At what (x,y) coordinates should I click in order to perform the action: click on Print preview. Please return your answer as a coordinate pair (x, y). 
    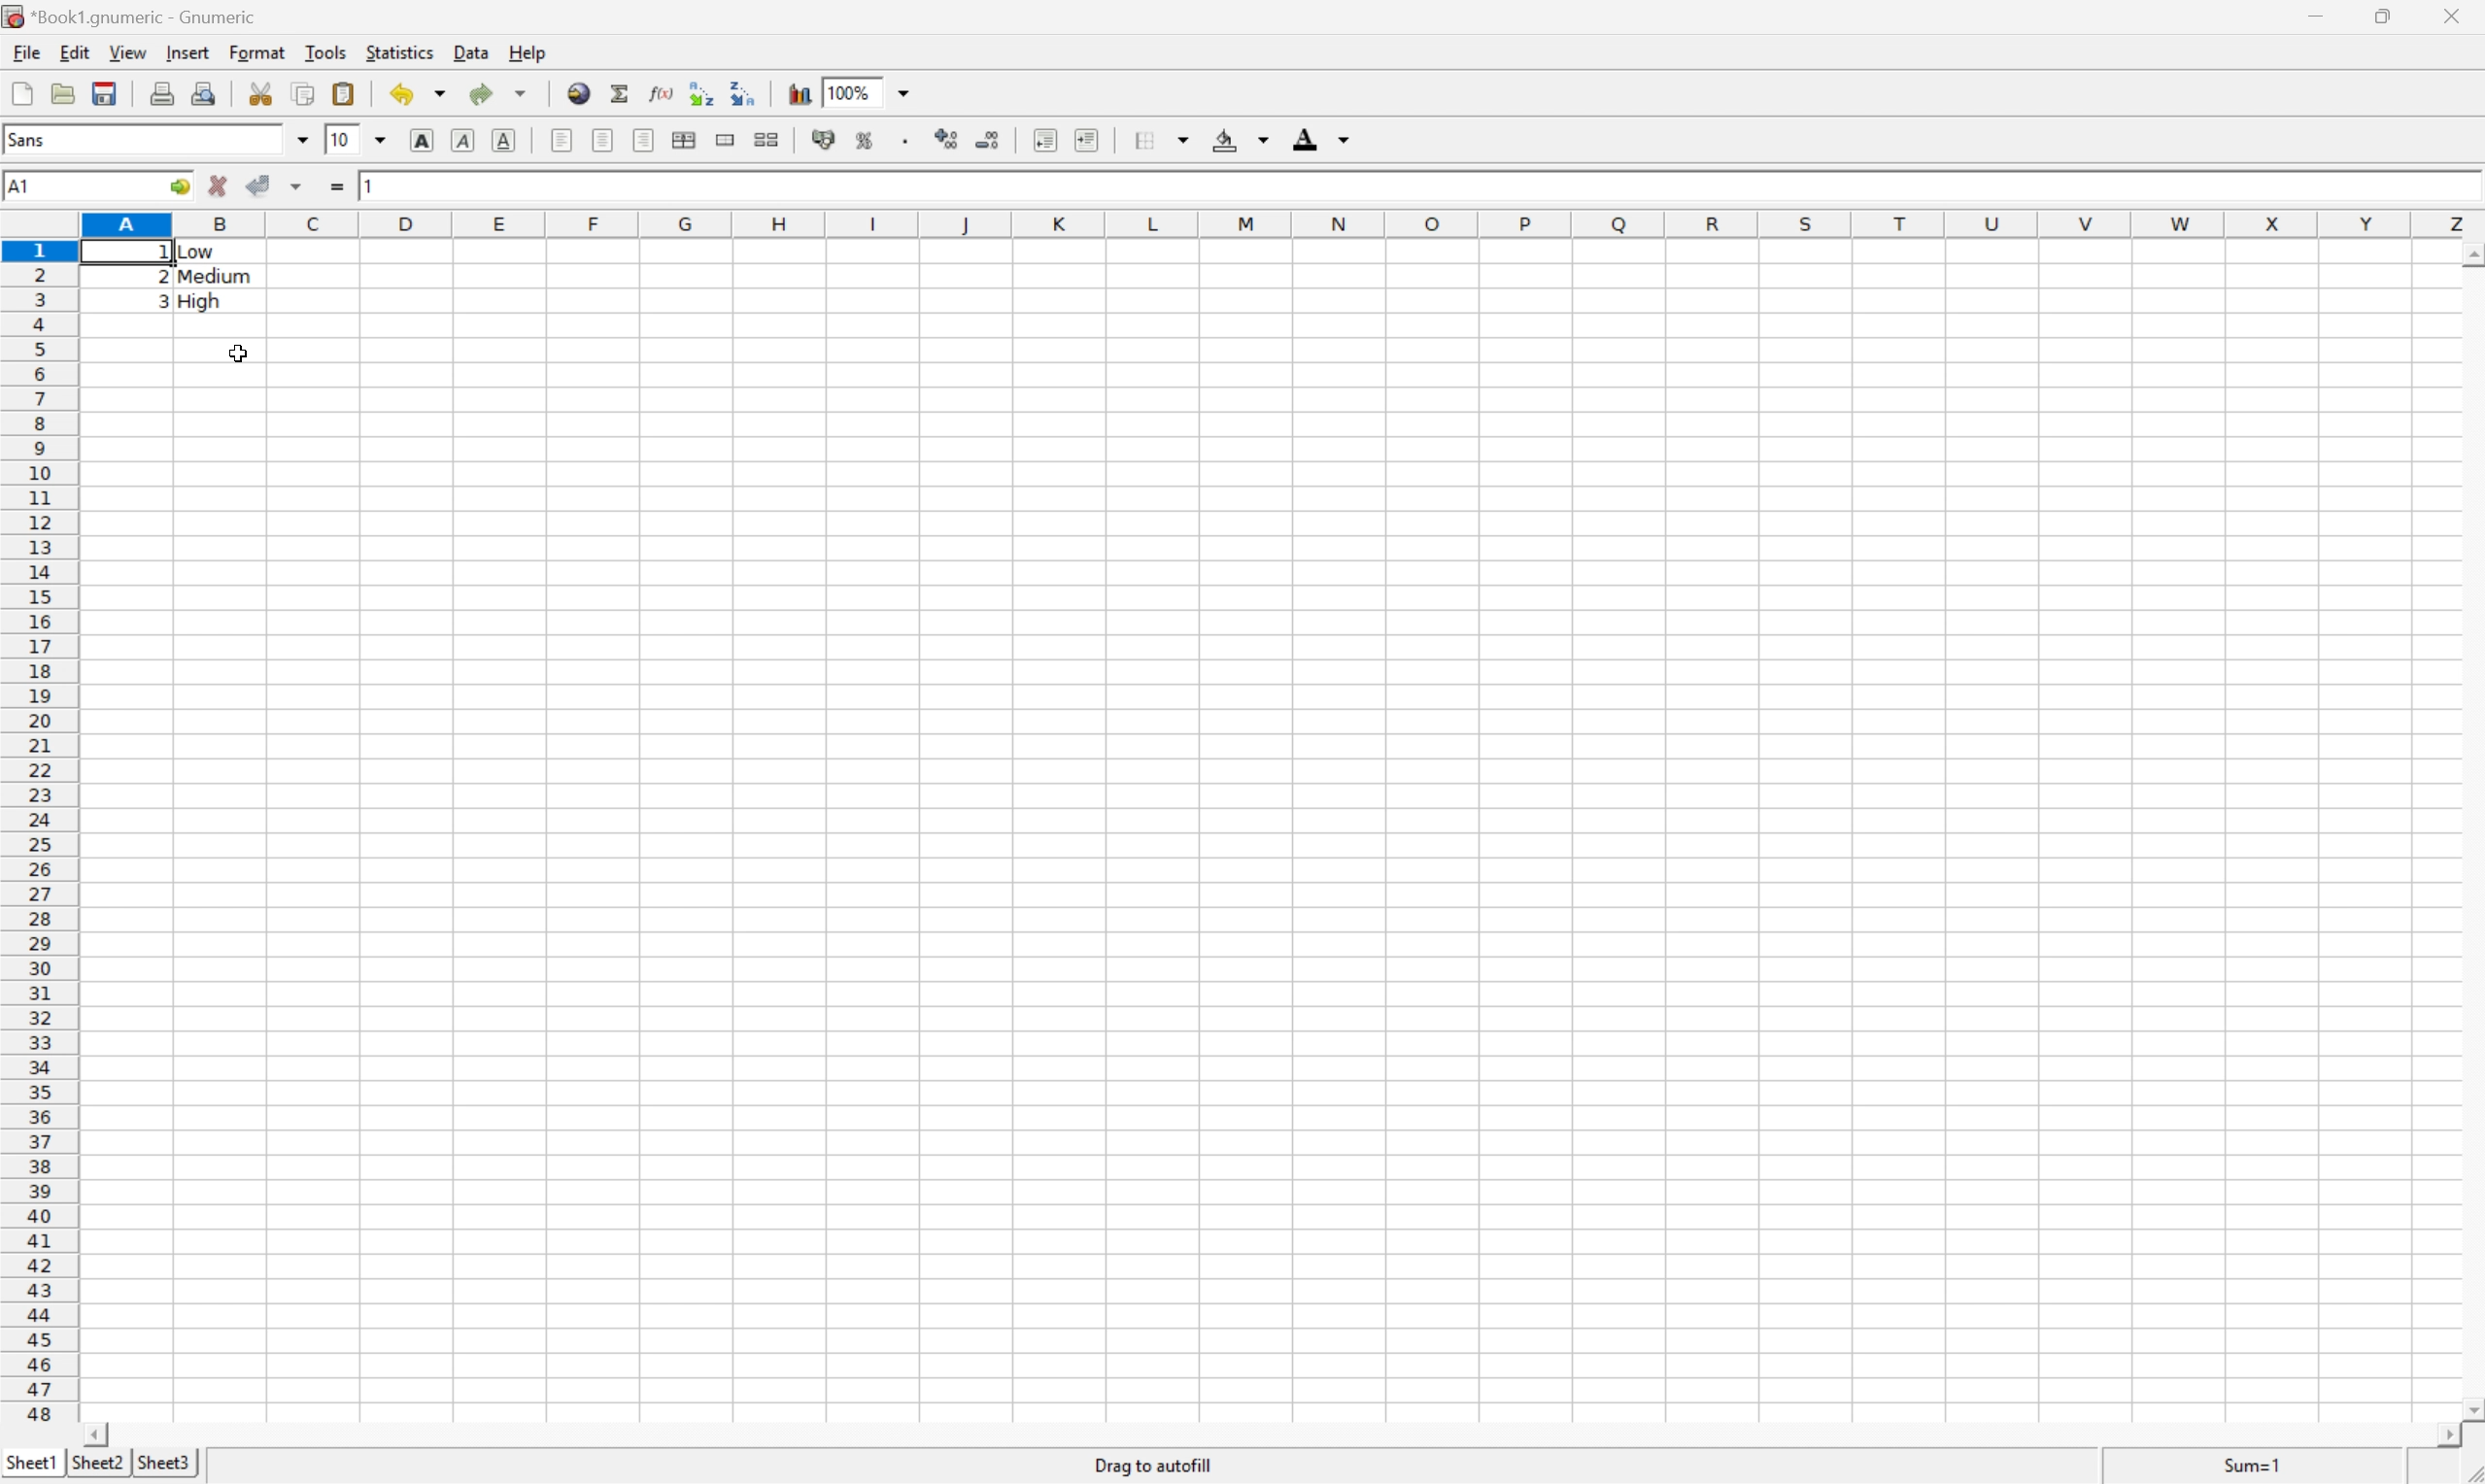
    Looking at the image, I should click on (201, 92).